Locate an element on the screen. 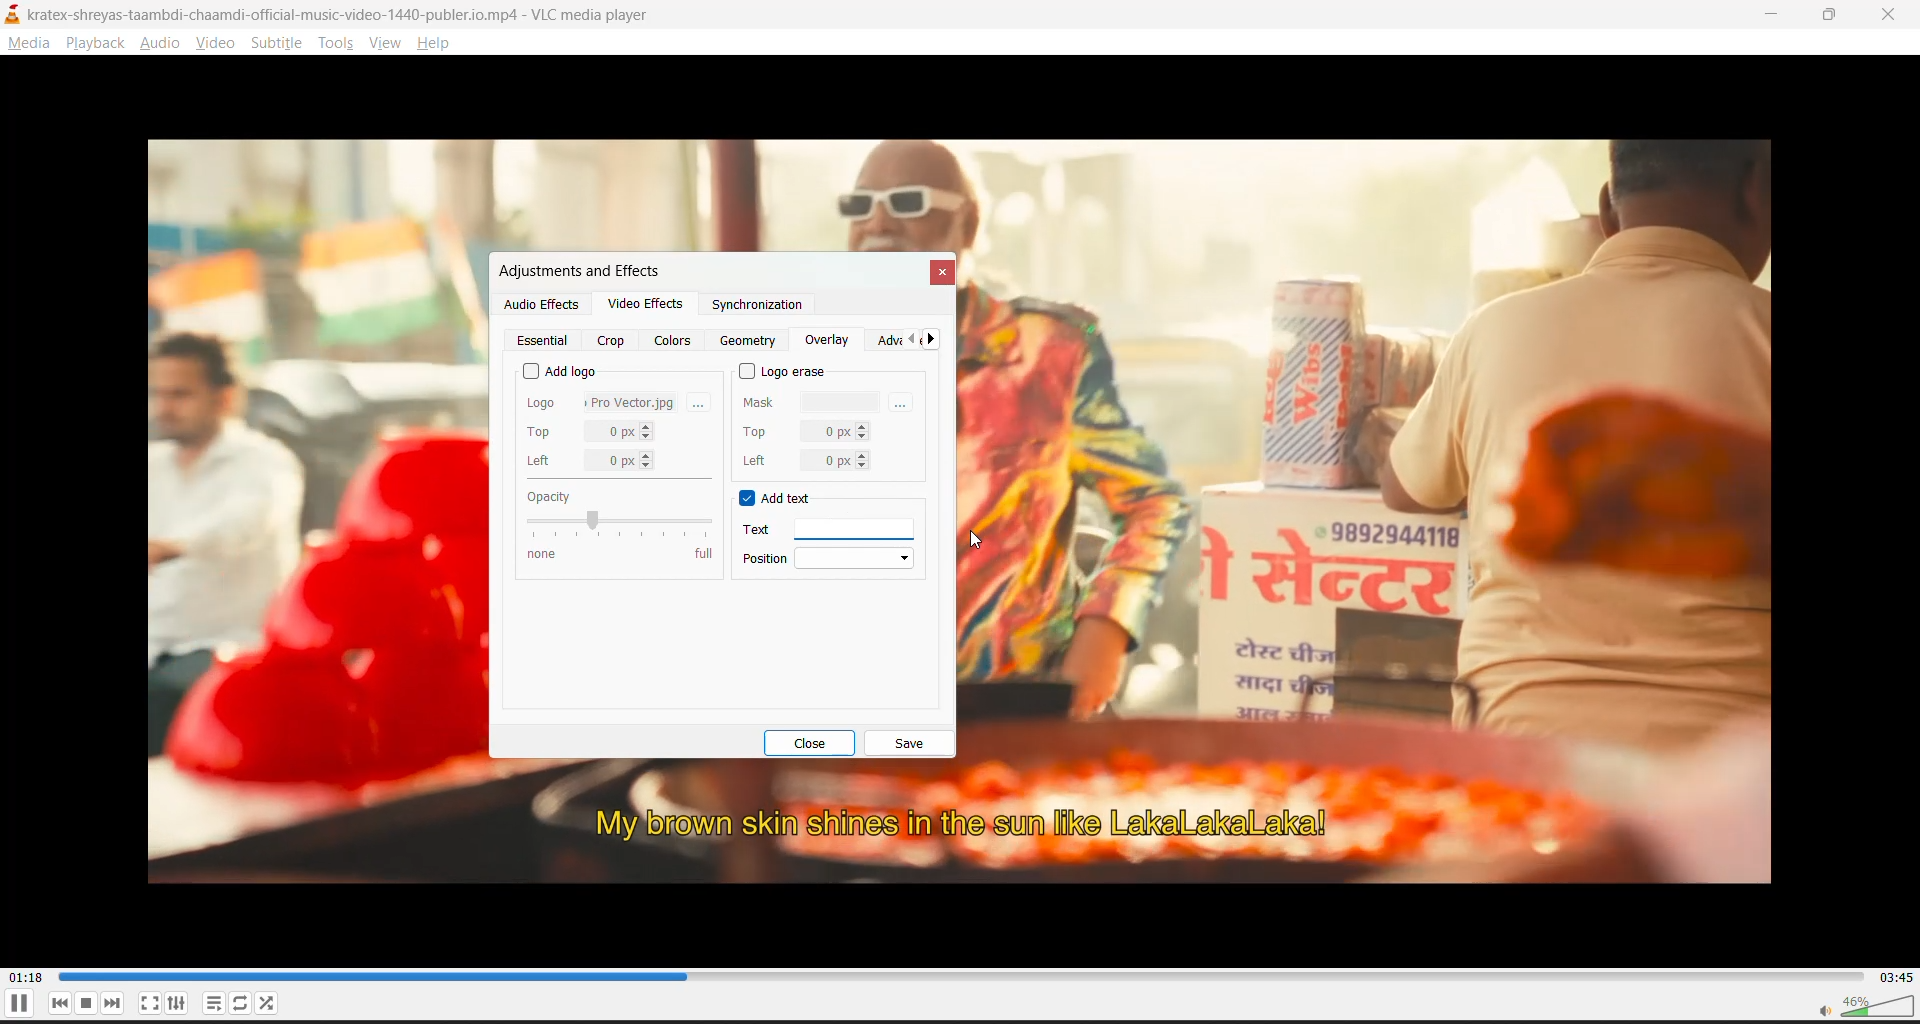  close is located at coordinates (1890, 17).